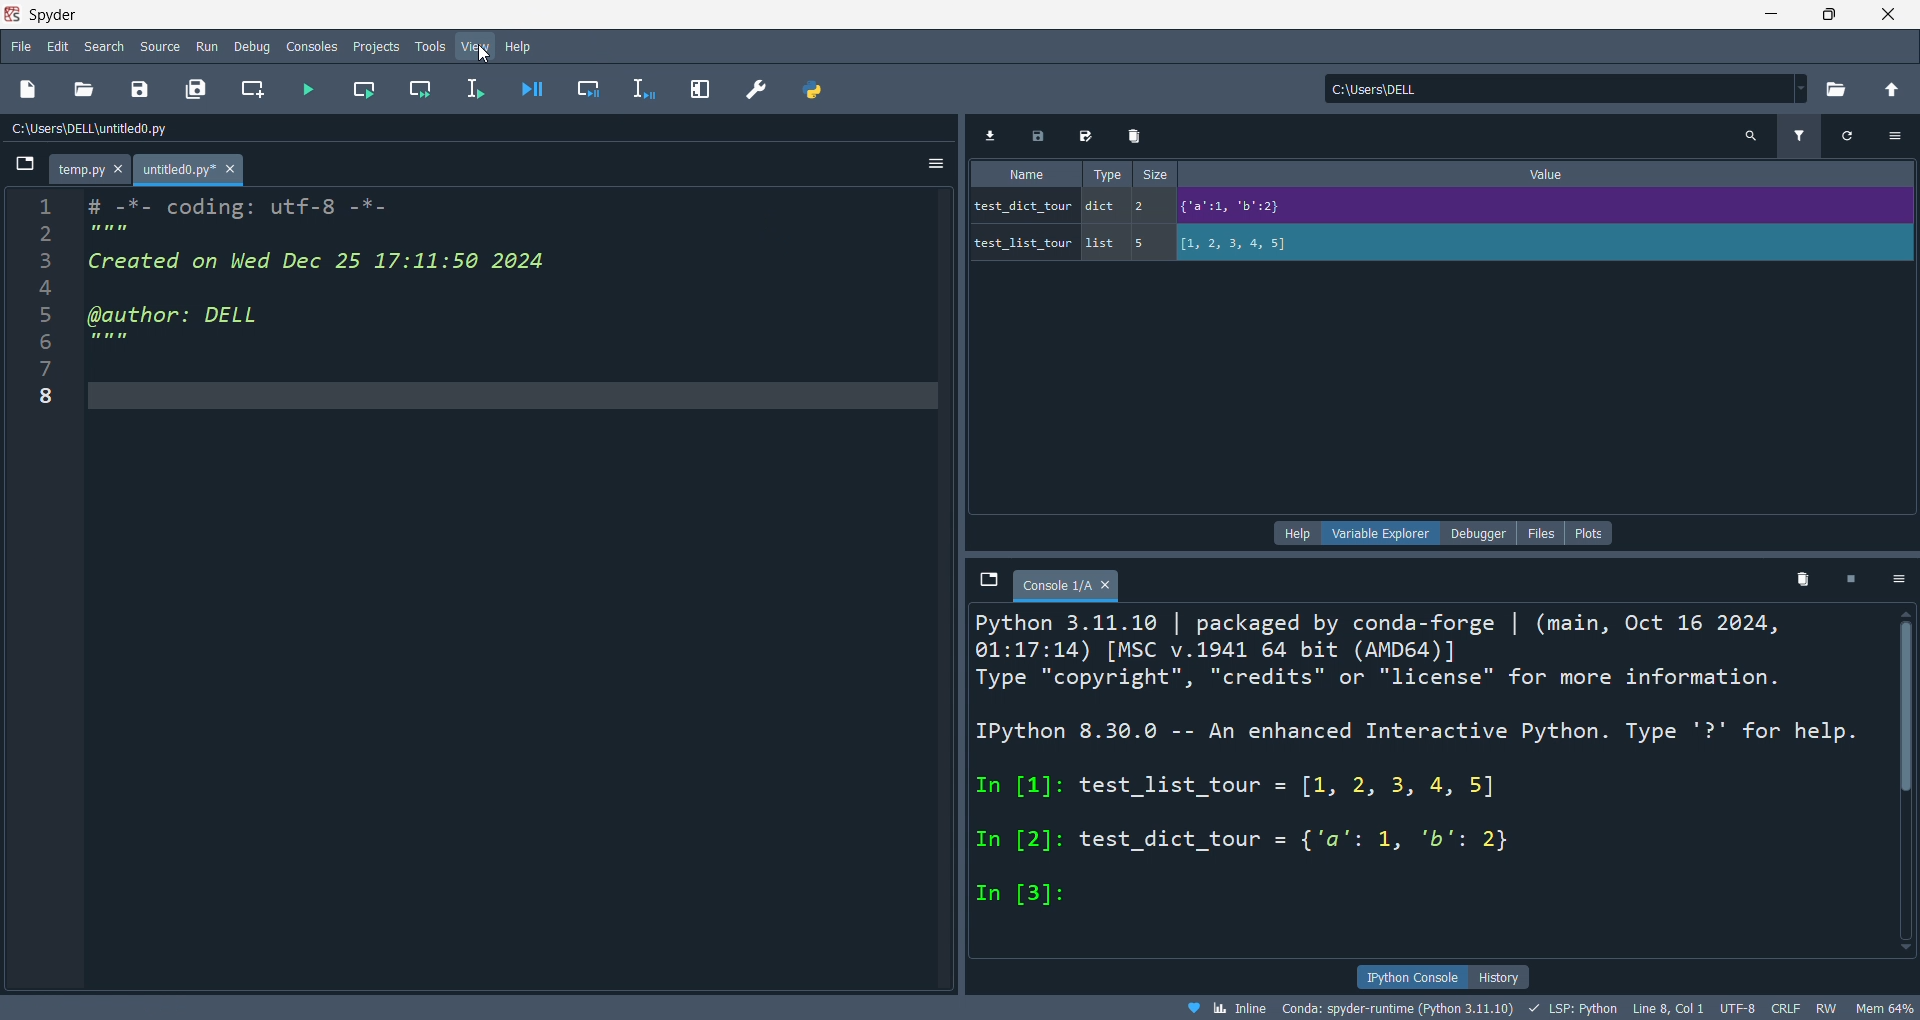 The image size is (1920, 1020). Describe the element at coordinates (646, 89) in the screenshot. I see `debug line` at that location.